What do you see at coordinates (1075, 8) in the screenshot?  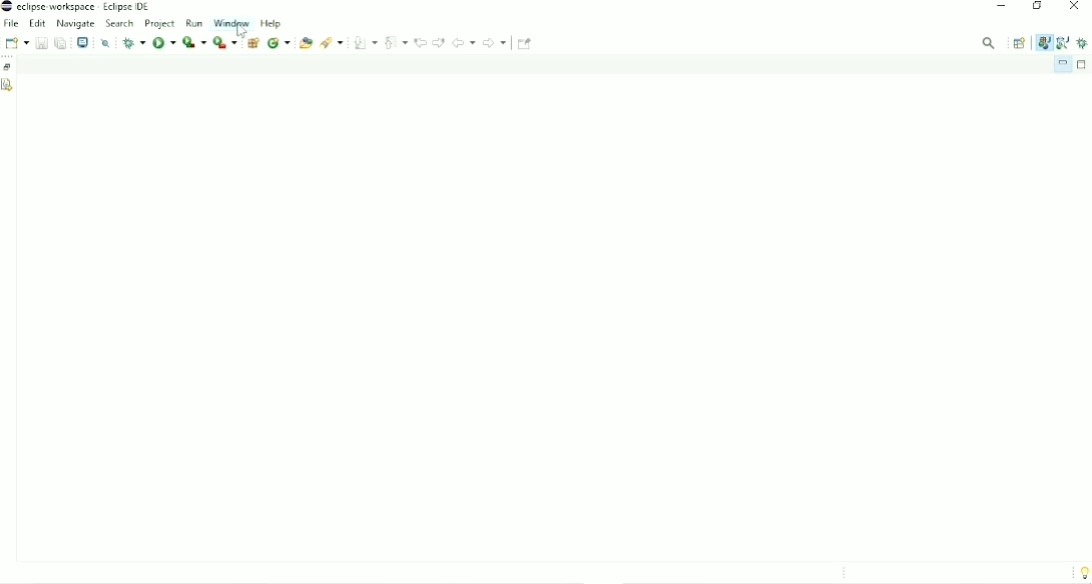 I see `Close` at bounding box center [1075, 8].